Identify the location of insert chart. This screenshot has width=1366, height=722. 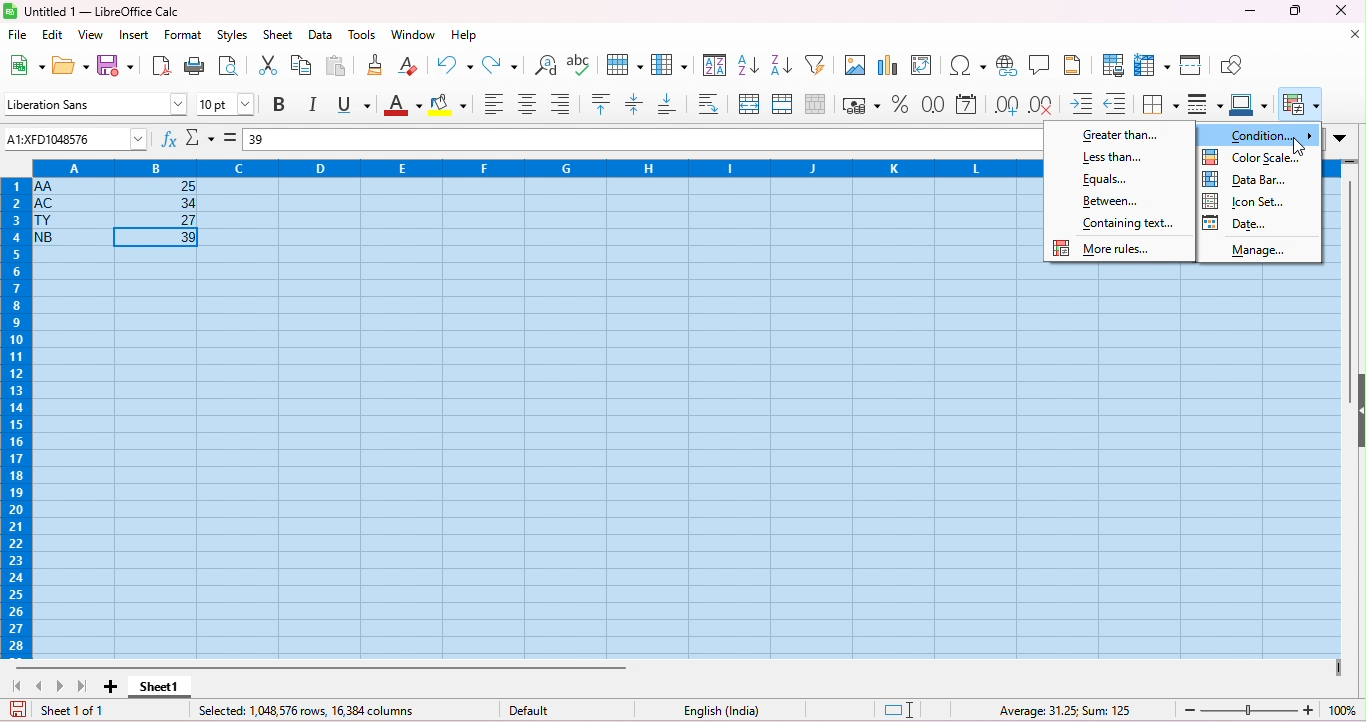
(890, 64).